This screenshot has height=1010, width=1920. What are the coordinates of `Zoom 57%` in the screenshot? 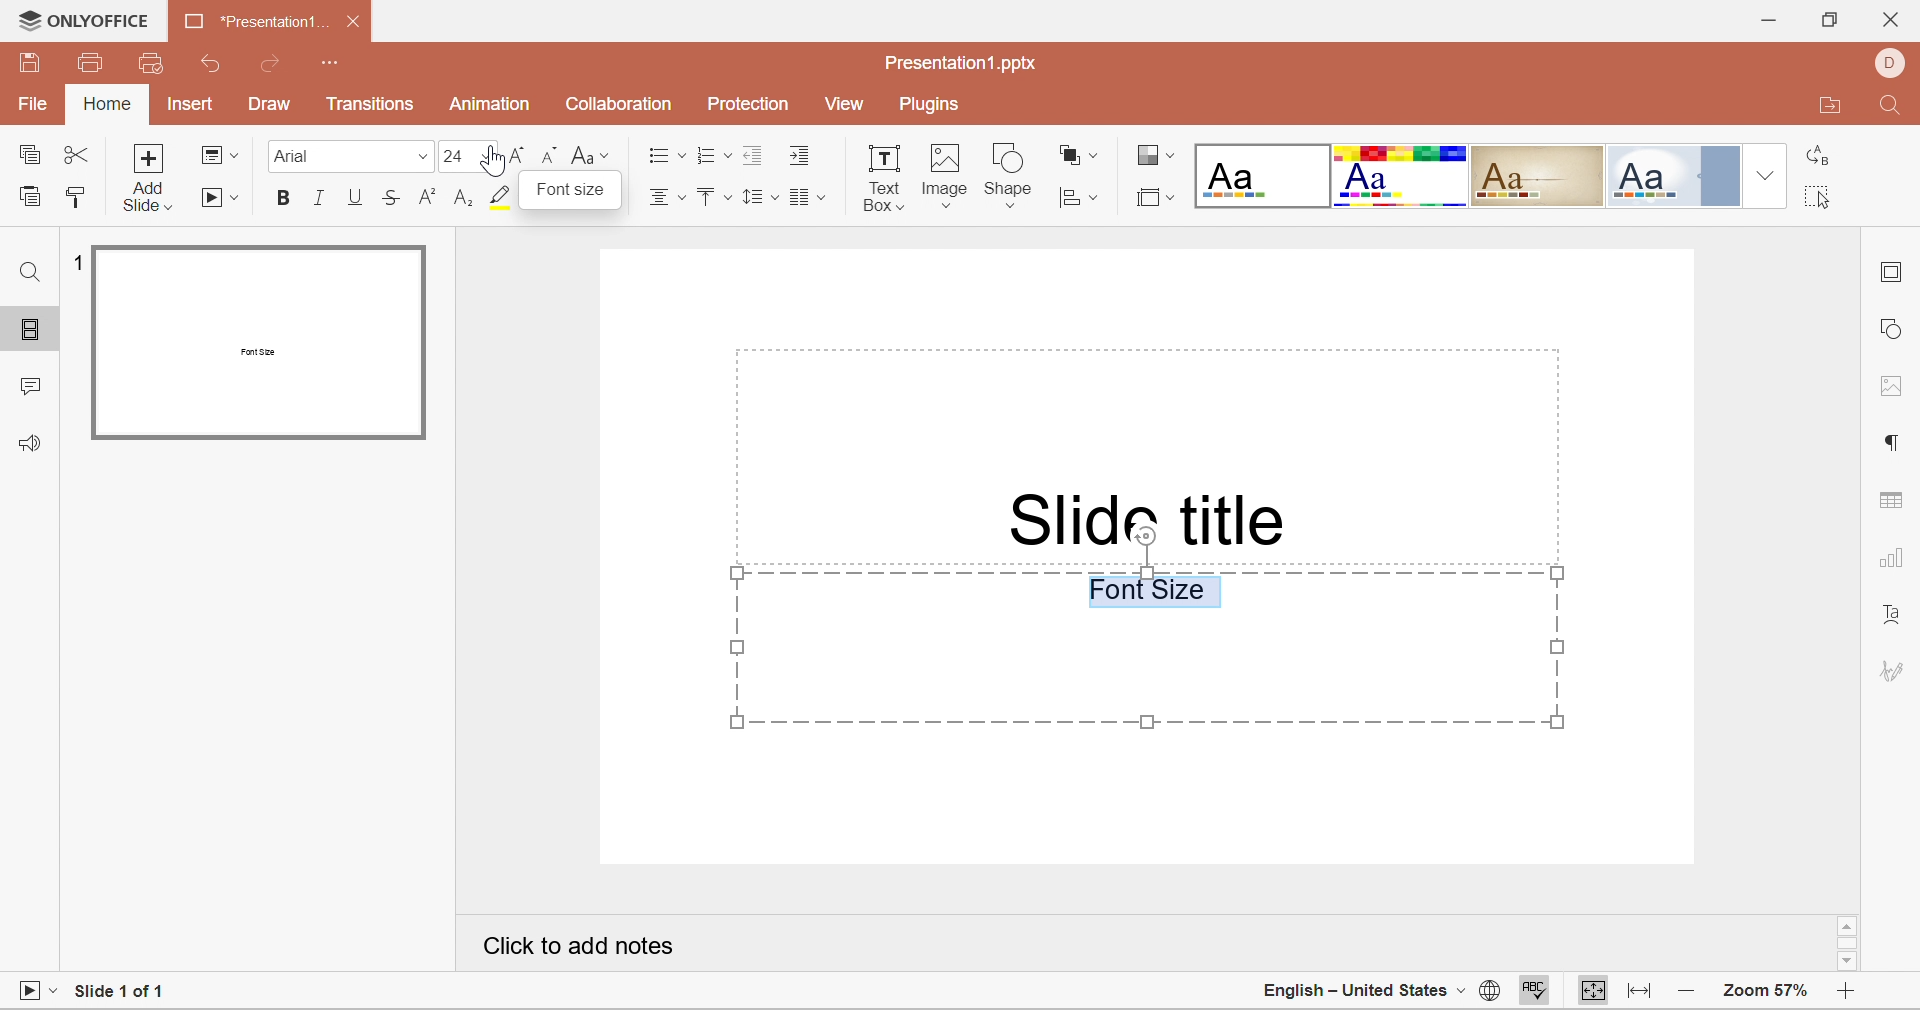 It's located at (1769, 991).